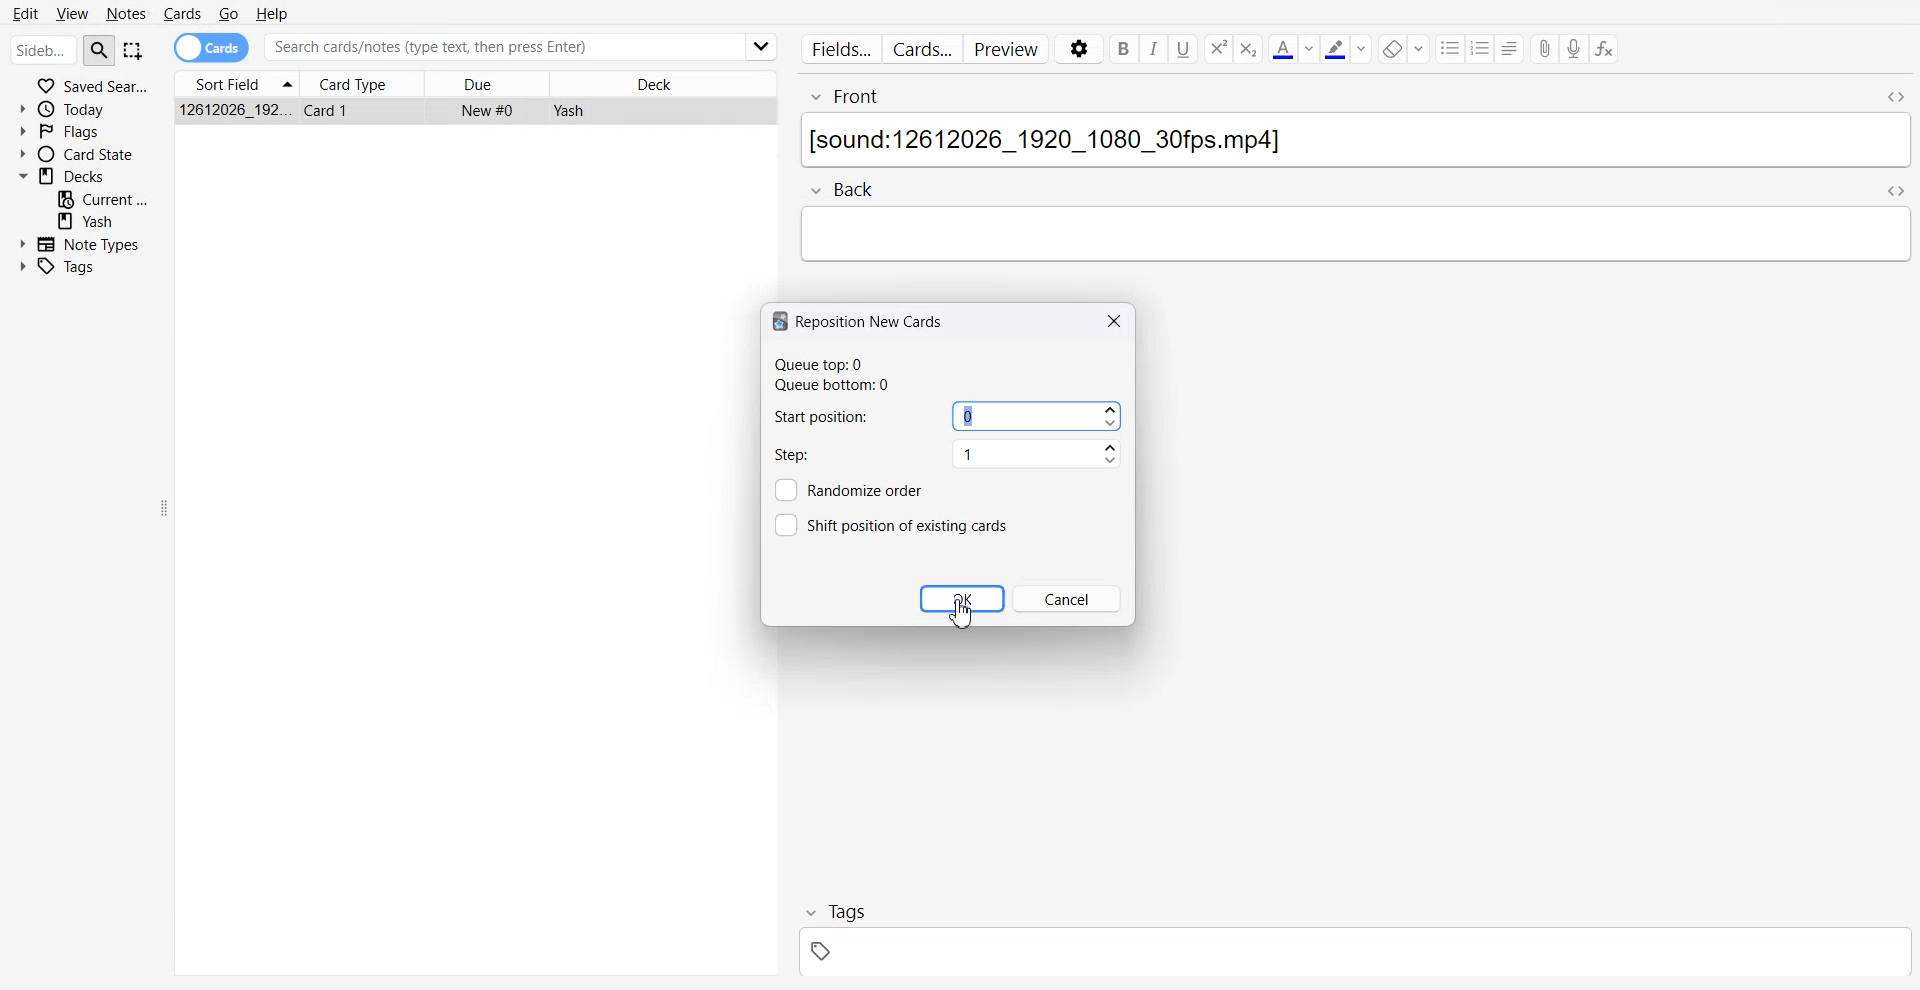 Image resolution: width=1920 pixels, height=990 pixels. I want to click on Saved Search, so click(85, 85).